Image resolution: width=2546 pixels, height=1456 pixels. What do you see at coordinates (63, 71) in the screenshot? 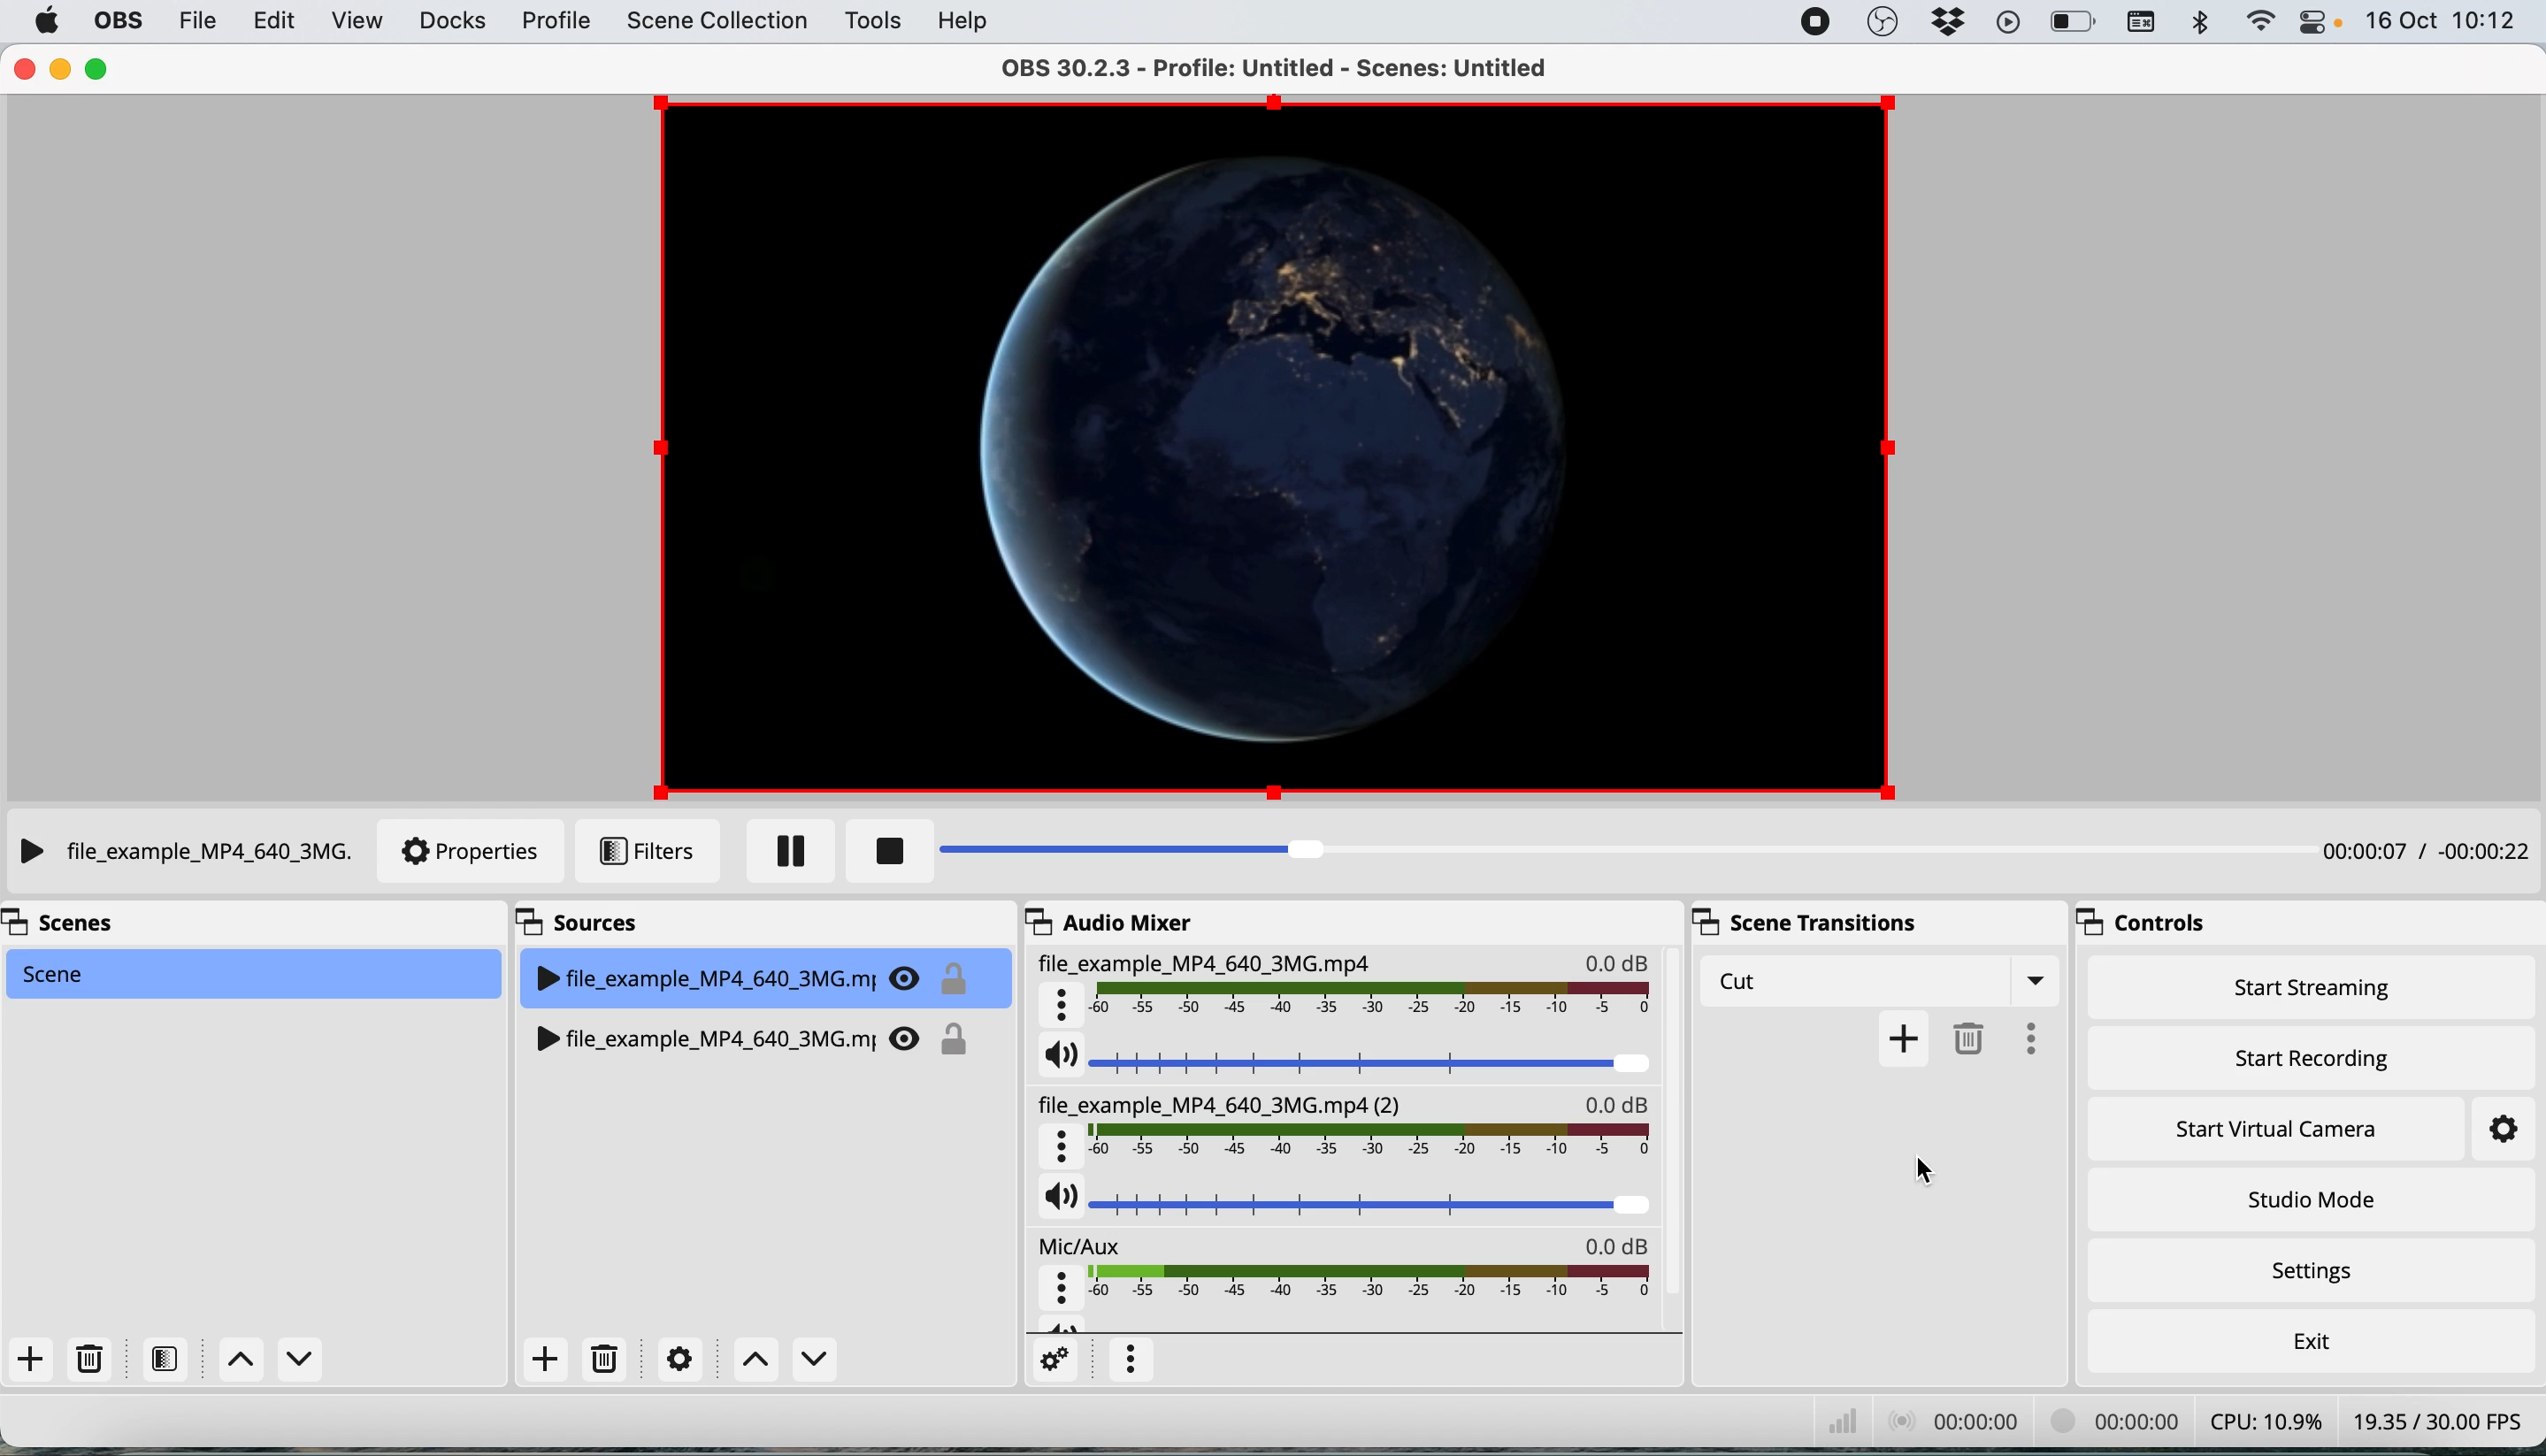
I see `minimise` at bounding box center [63, 71].